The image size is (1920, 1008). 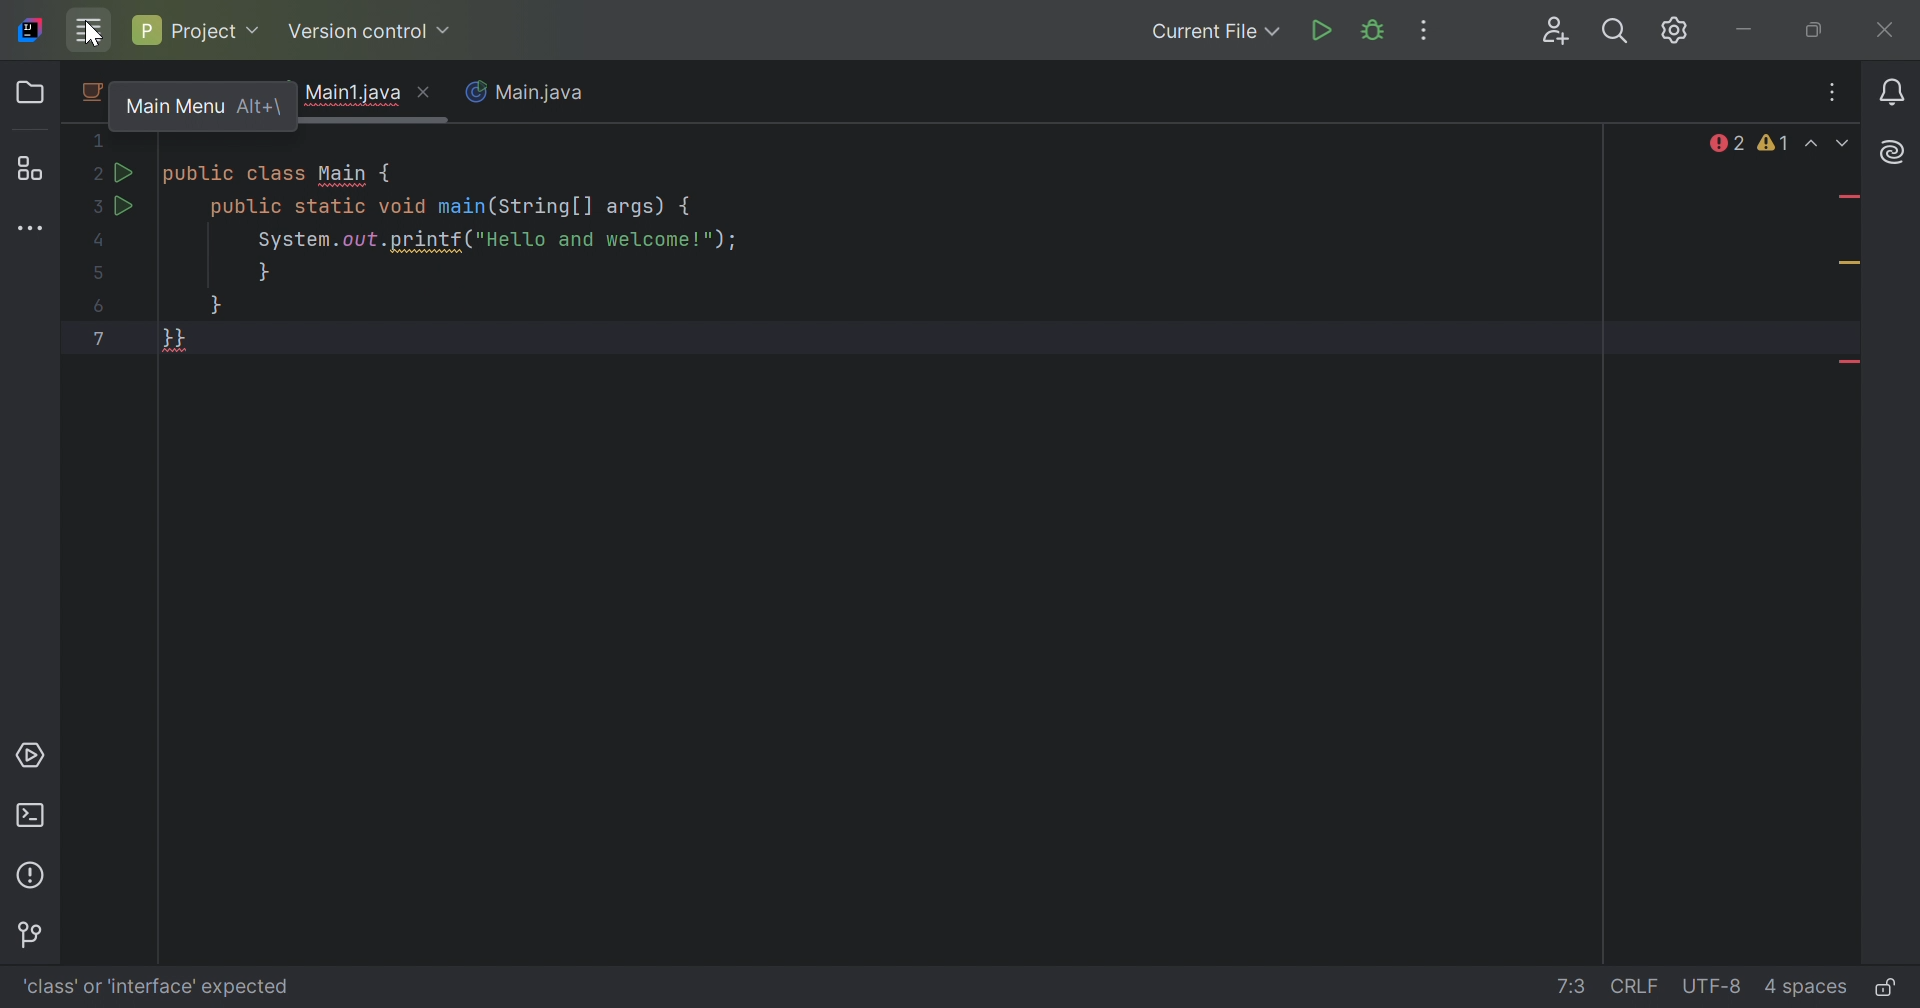 What do you see at coordinates (101, 140) in the screenshot?
I see `1` at bounding box center [101, 140].